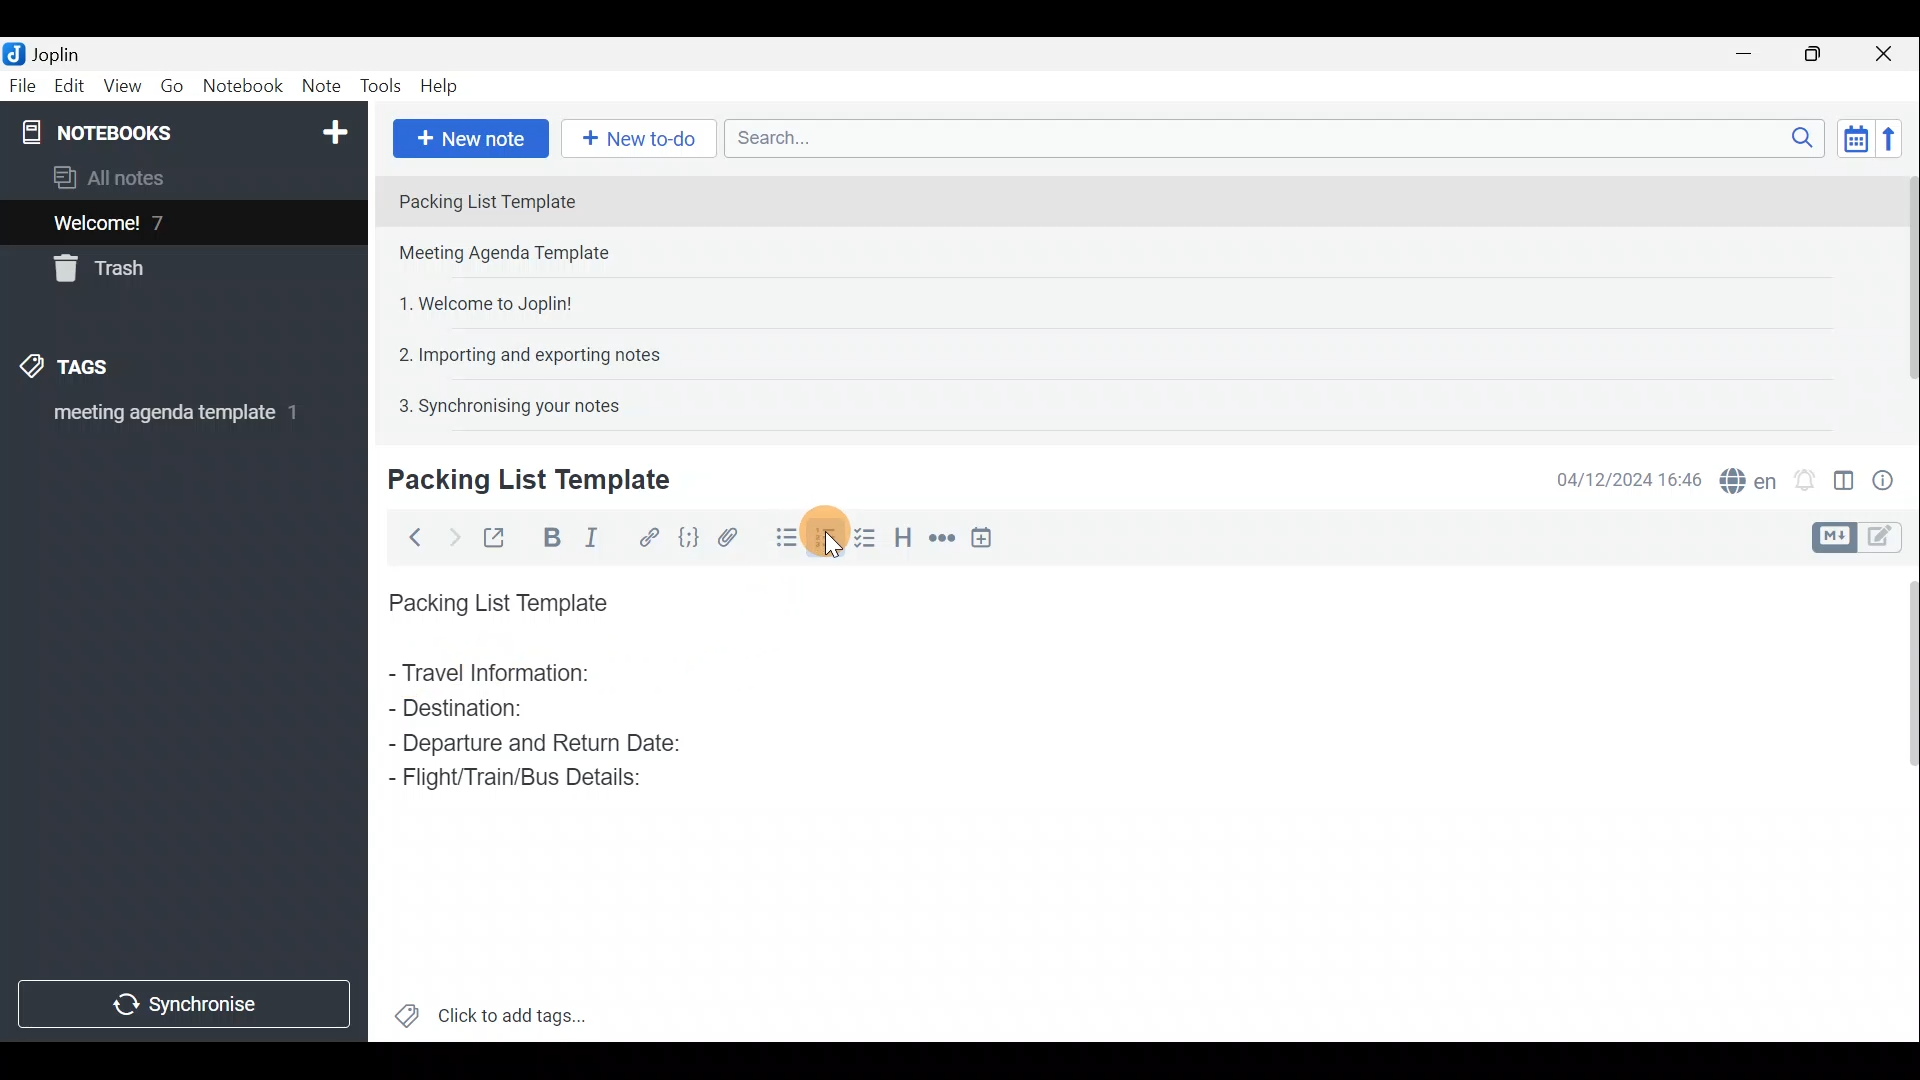 The width and height of the screenshot is (1920, 1080). What do you see at coordinates (383, 87) in the screenshot?
I see `Tools` at bounding box center [383, 87].